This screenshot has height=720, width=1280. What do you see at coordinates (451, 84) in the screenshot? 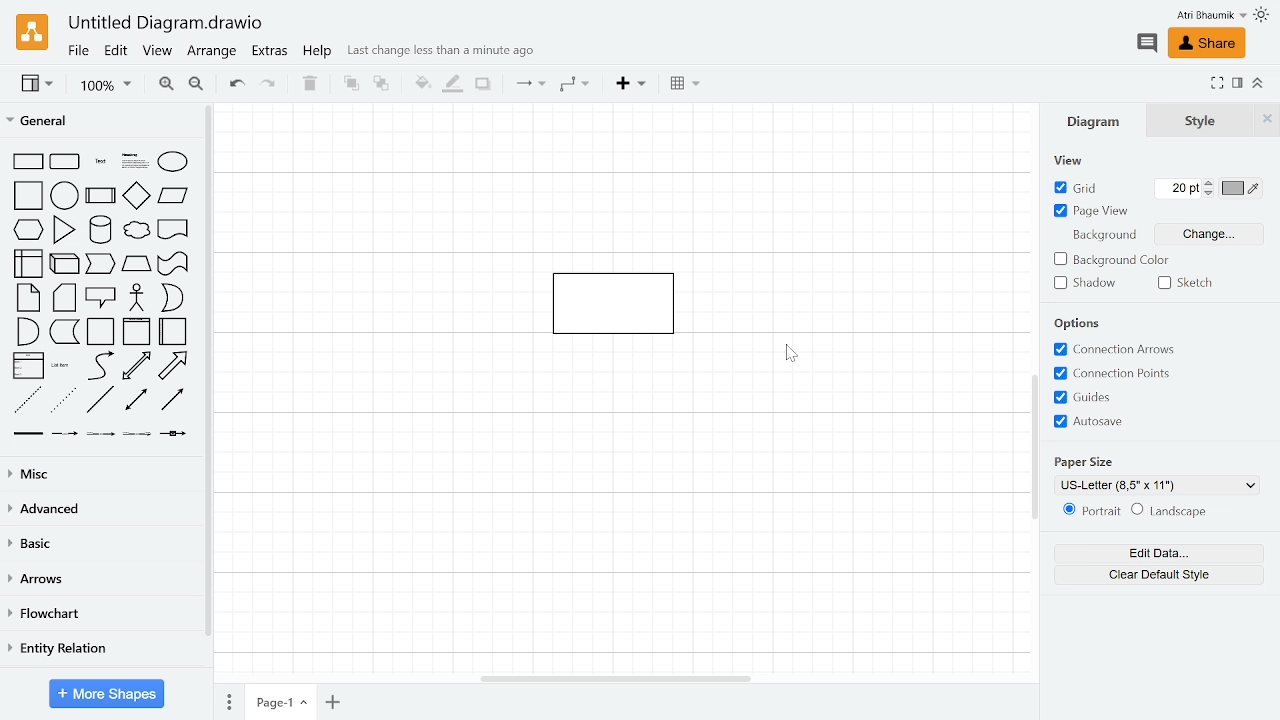
I see `Fill line` at bounding box center [451, 84].